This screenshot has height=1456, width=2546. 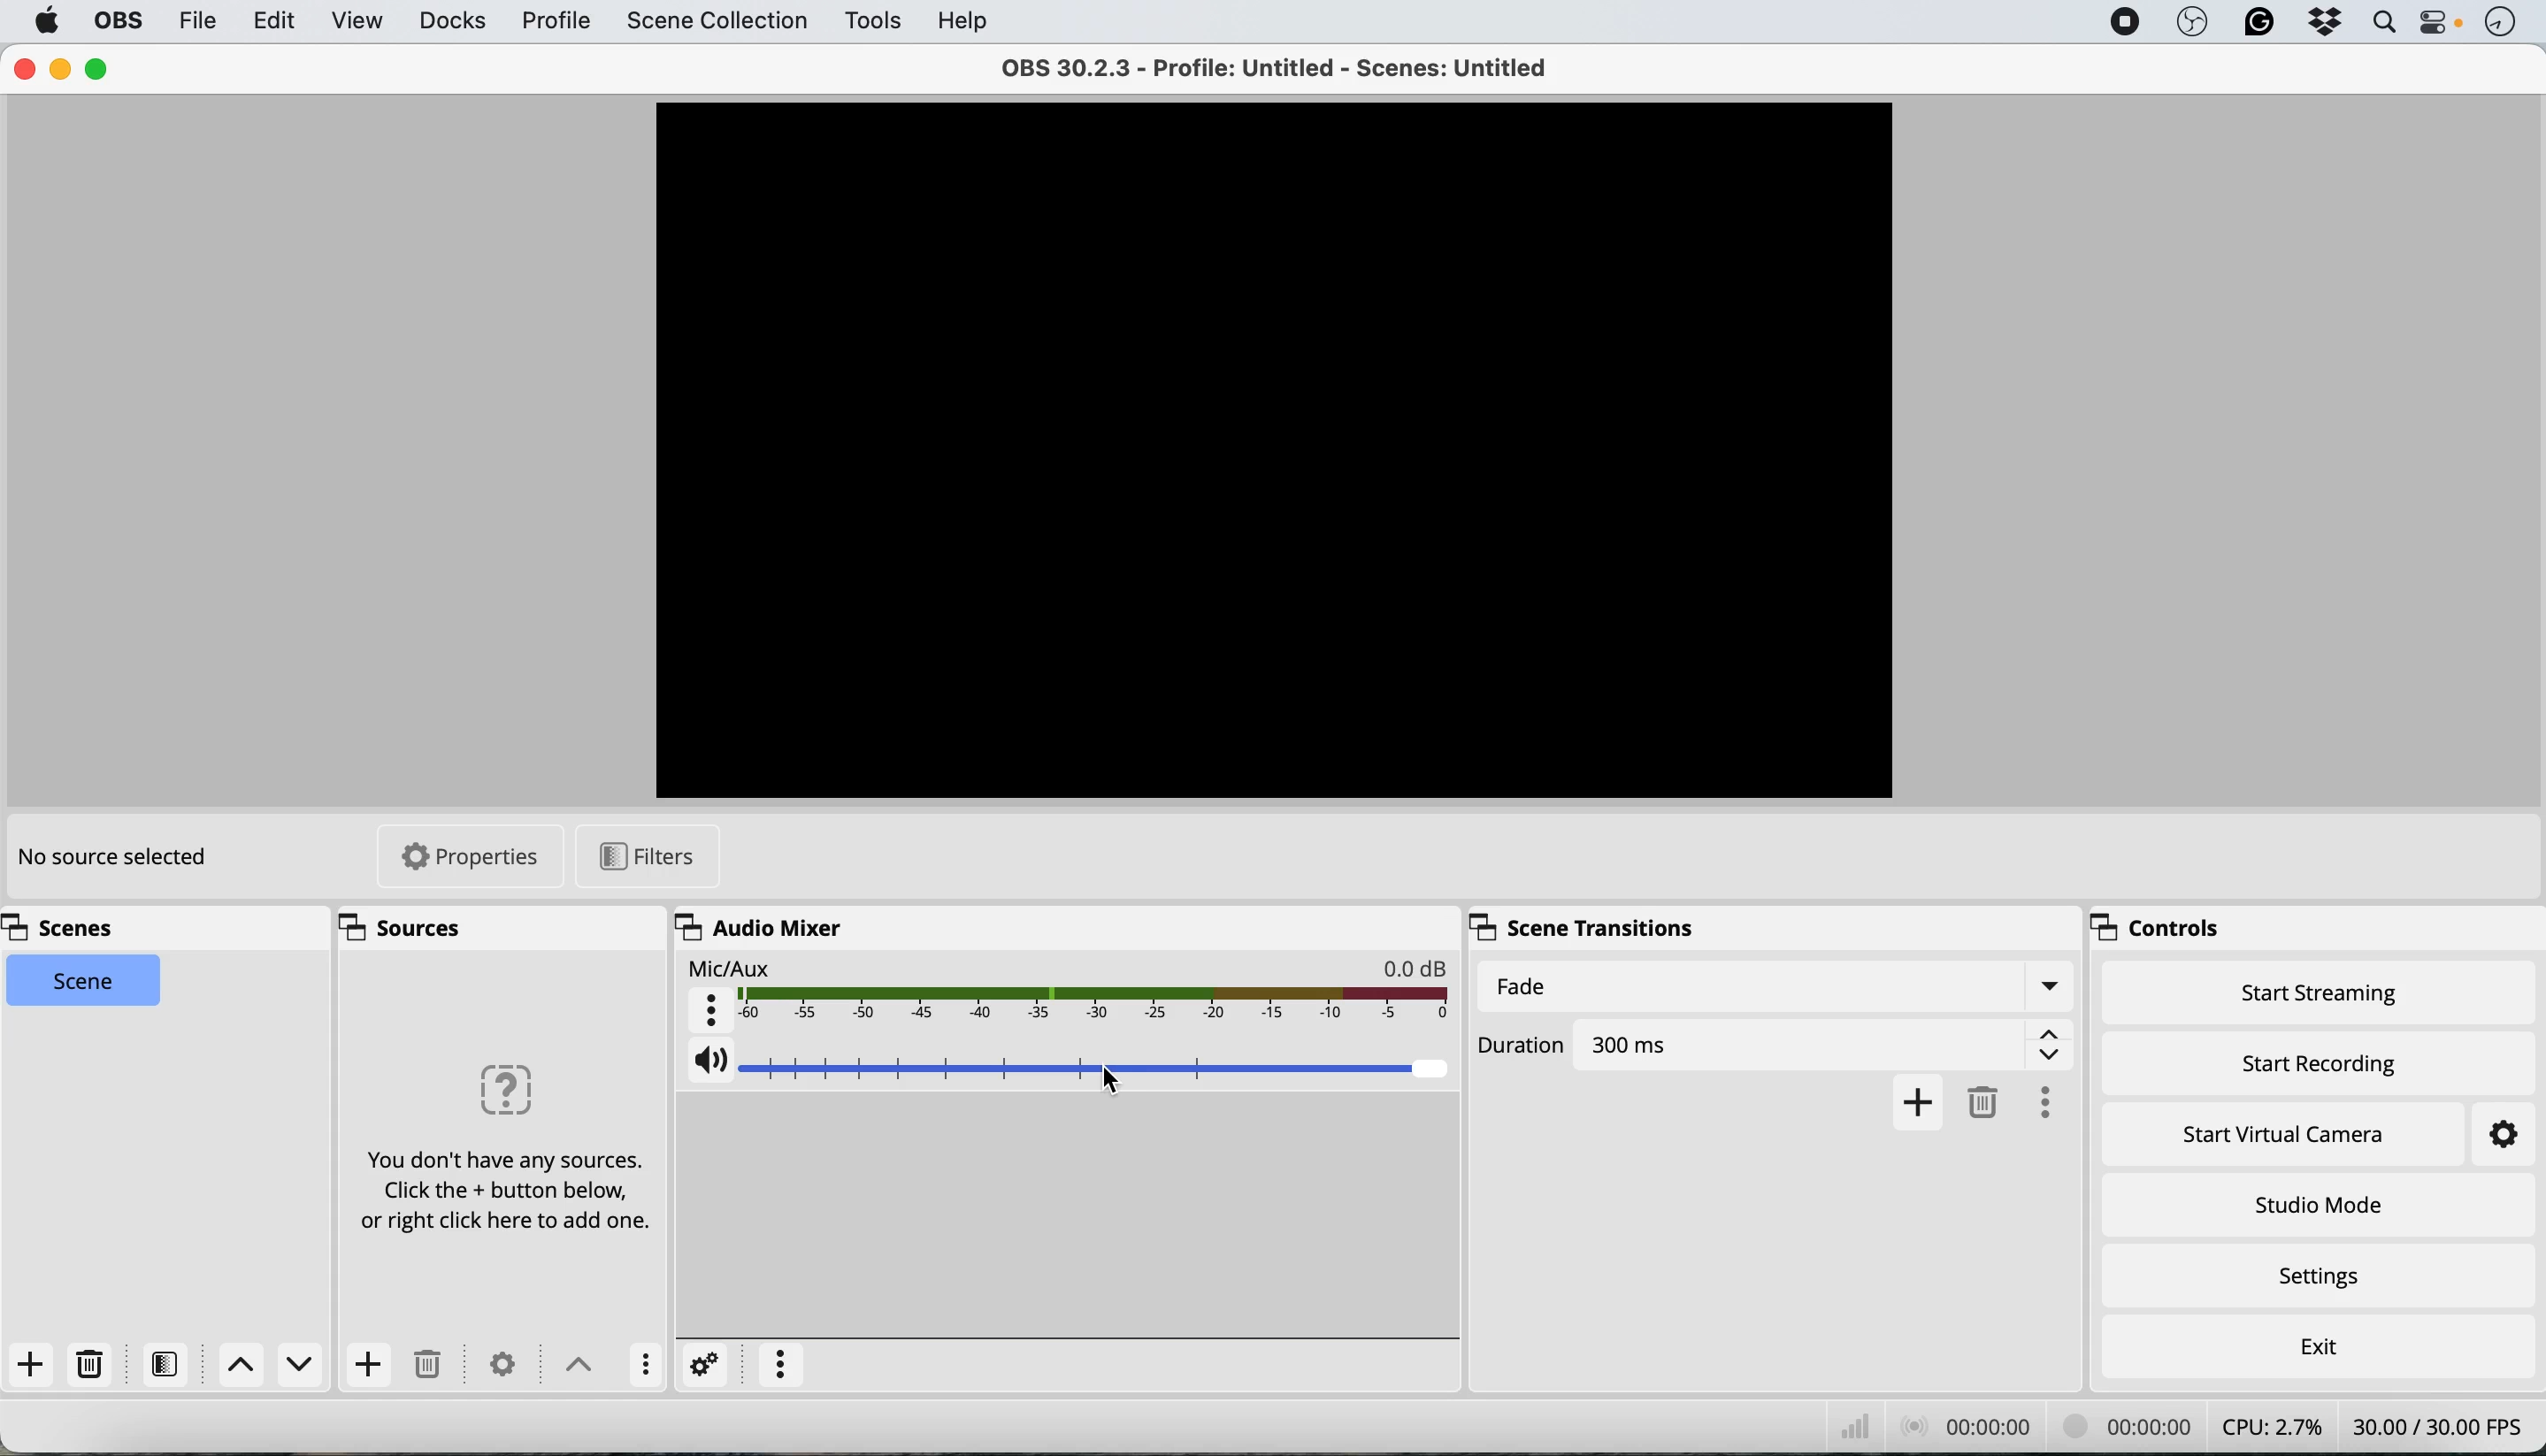 I want to click on audio recording timestamp - 00:00:00, so click(x=1973, y=1425).